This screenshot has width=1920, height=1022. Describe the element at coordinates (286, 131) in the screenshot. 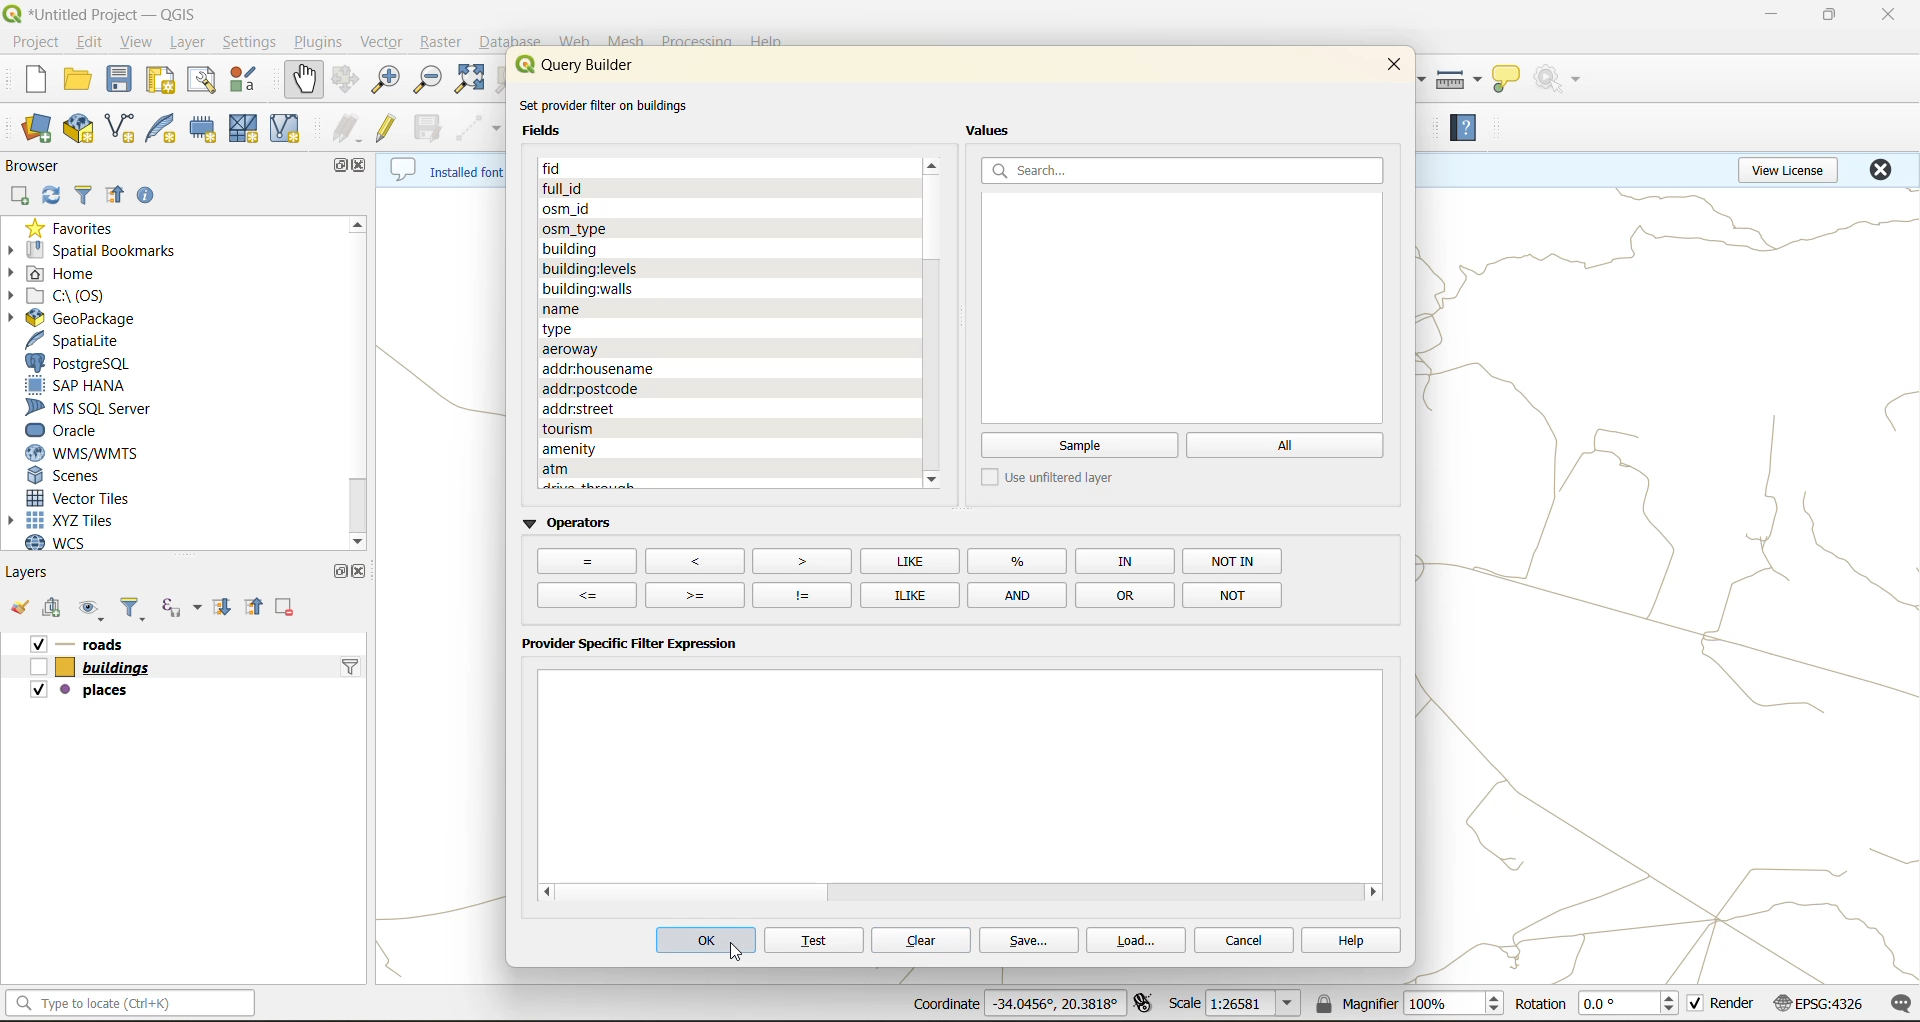

I see `new virtual layer` at that location.